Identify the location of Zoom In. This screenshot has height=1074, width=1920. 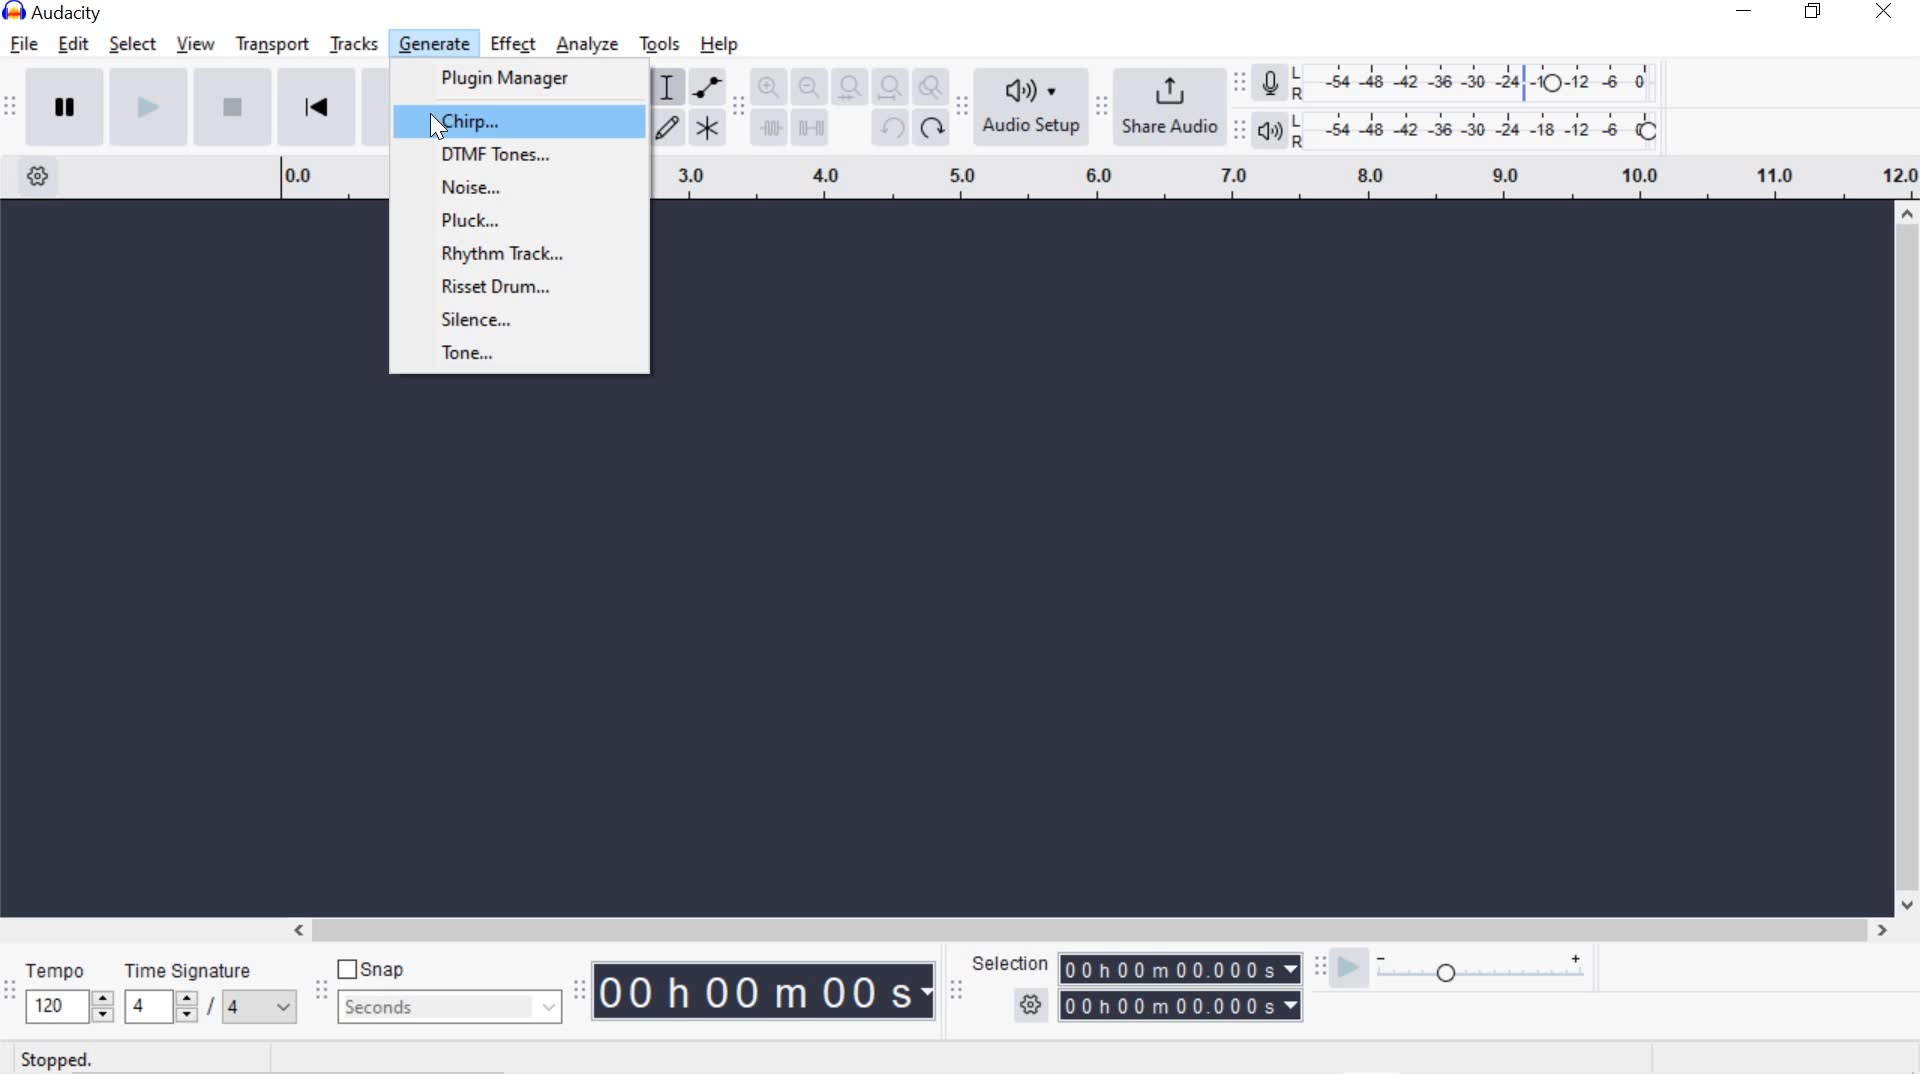
(767, 88).